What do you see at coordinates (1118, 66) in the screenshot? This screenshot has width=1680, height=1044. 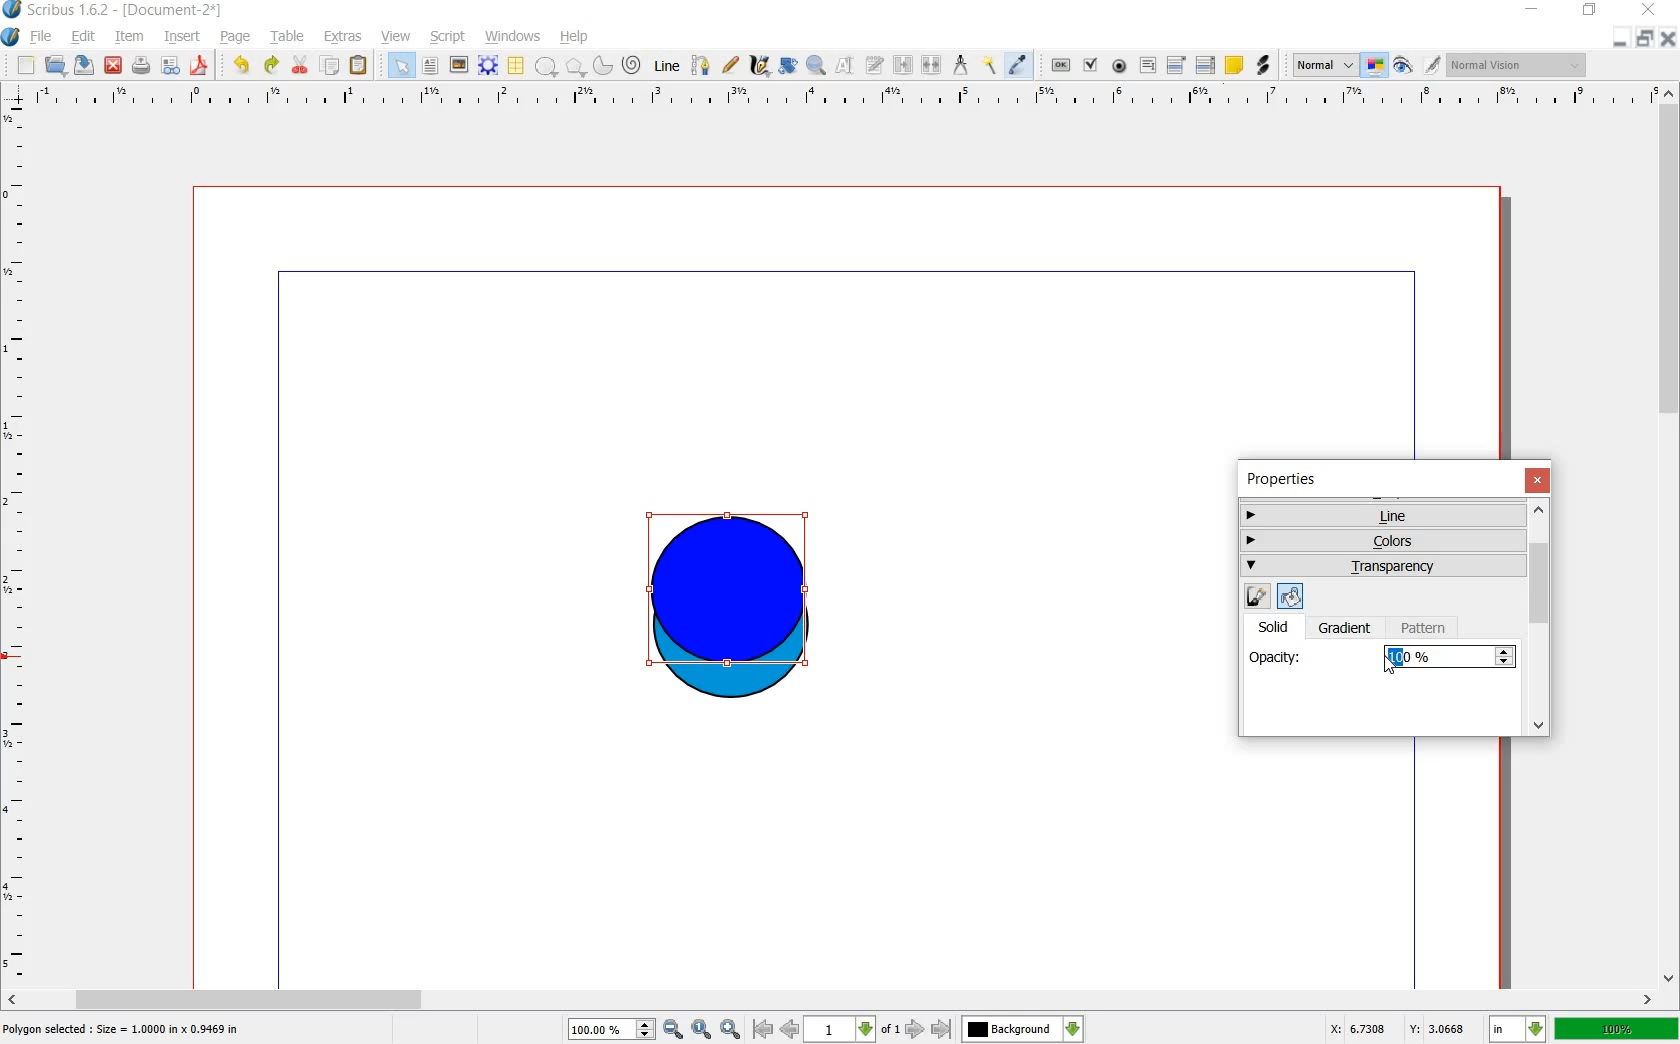 I see `pdf radio button` at bounding box center [1118, 66].